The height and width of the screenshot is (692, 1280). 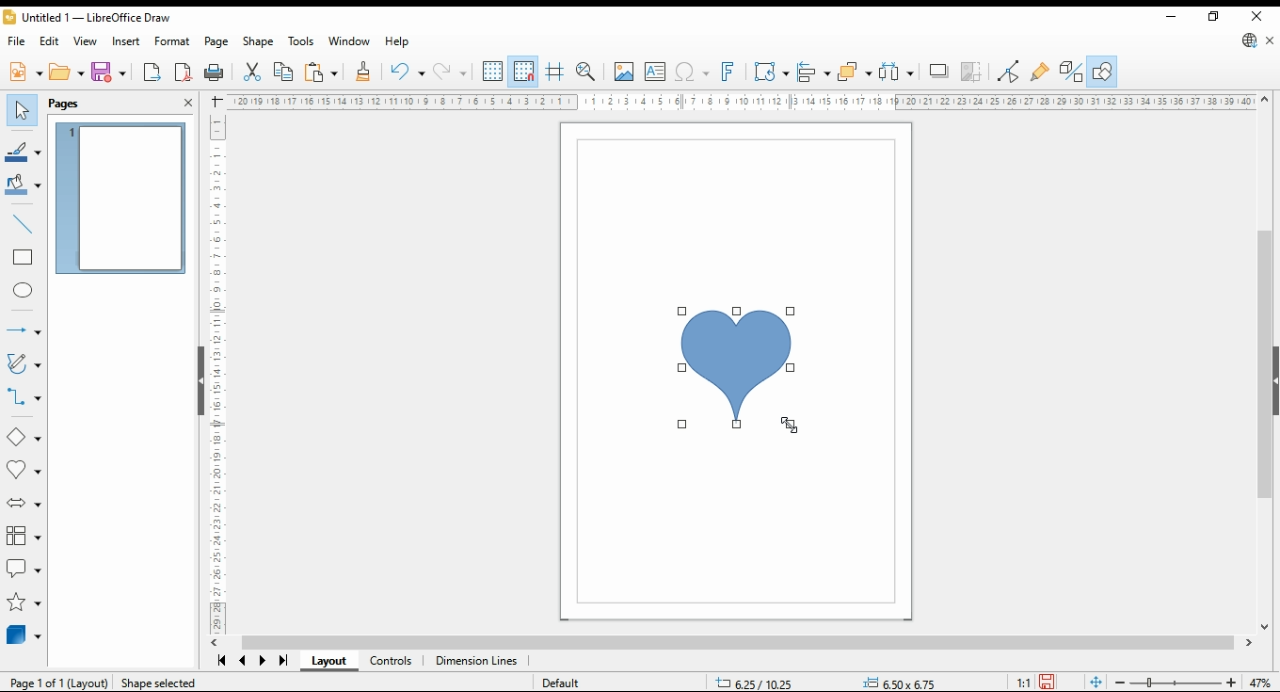 What do you see at coordinates (771, 71) in the screenshot?
I see `transformations` at bounding box center [771, 71].